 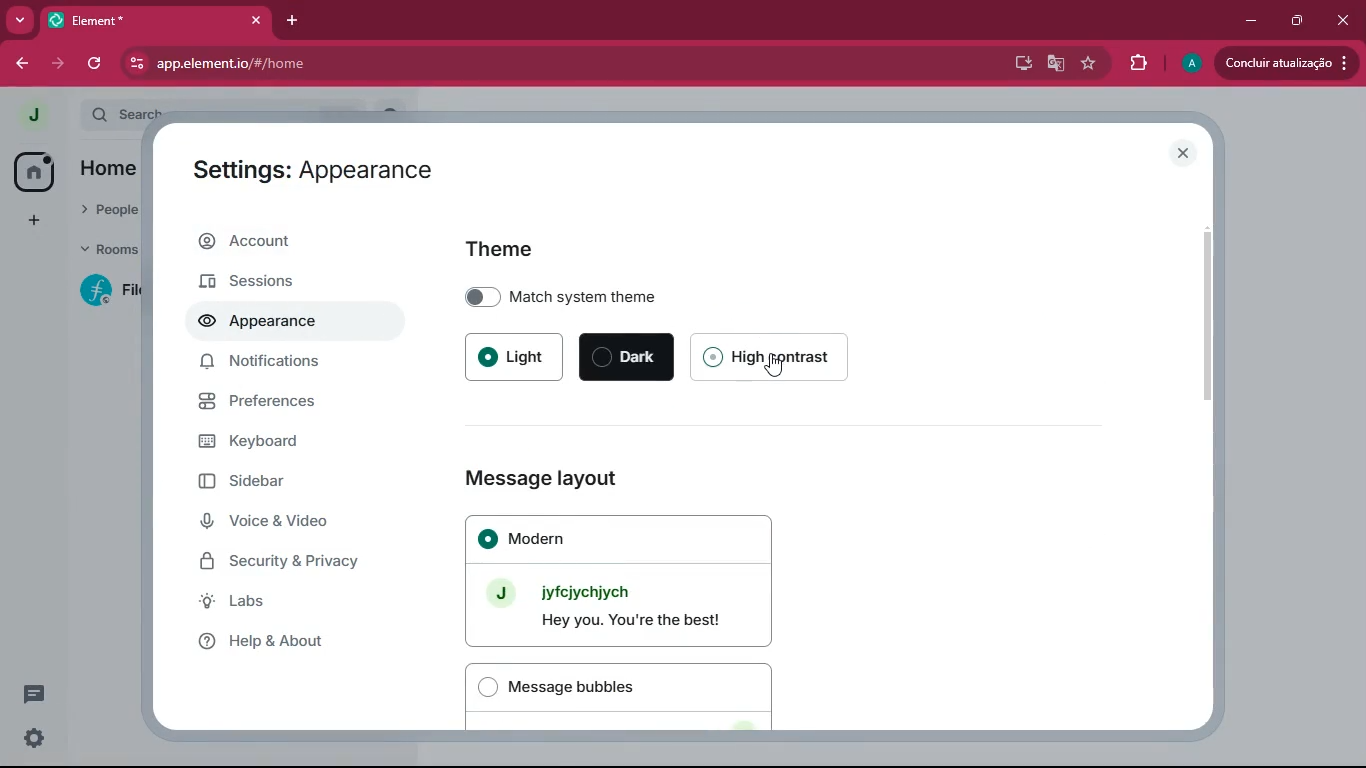 I want to click on favourite, so click(x=1091, y=61).